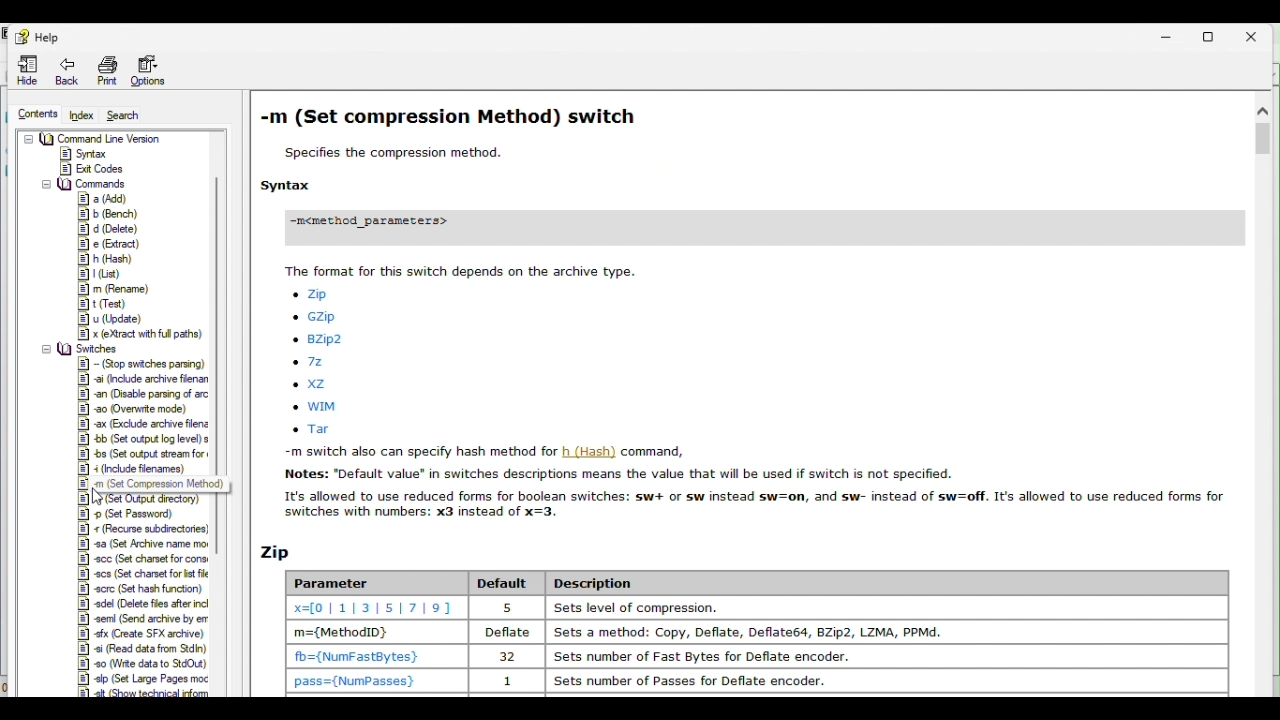  Describe the element at coordinates (143, 469) in the screenshot. I see `include filenames` at that location.